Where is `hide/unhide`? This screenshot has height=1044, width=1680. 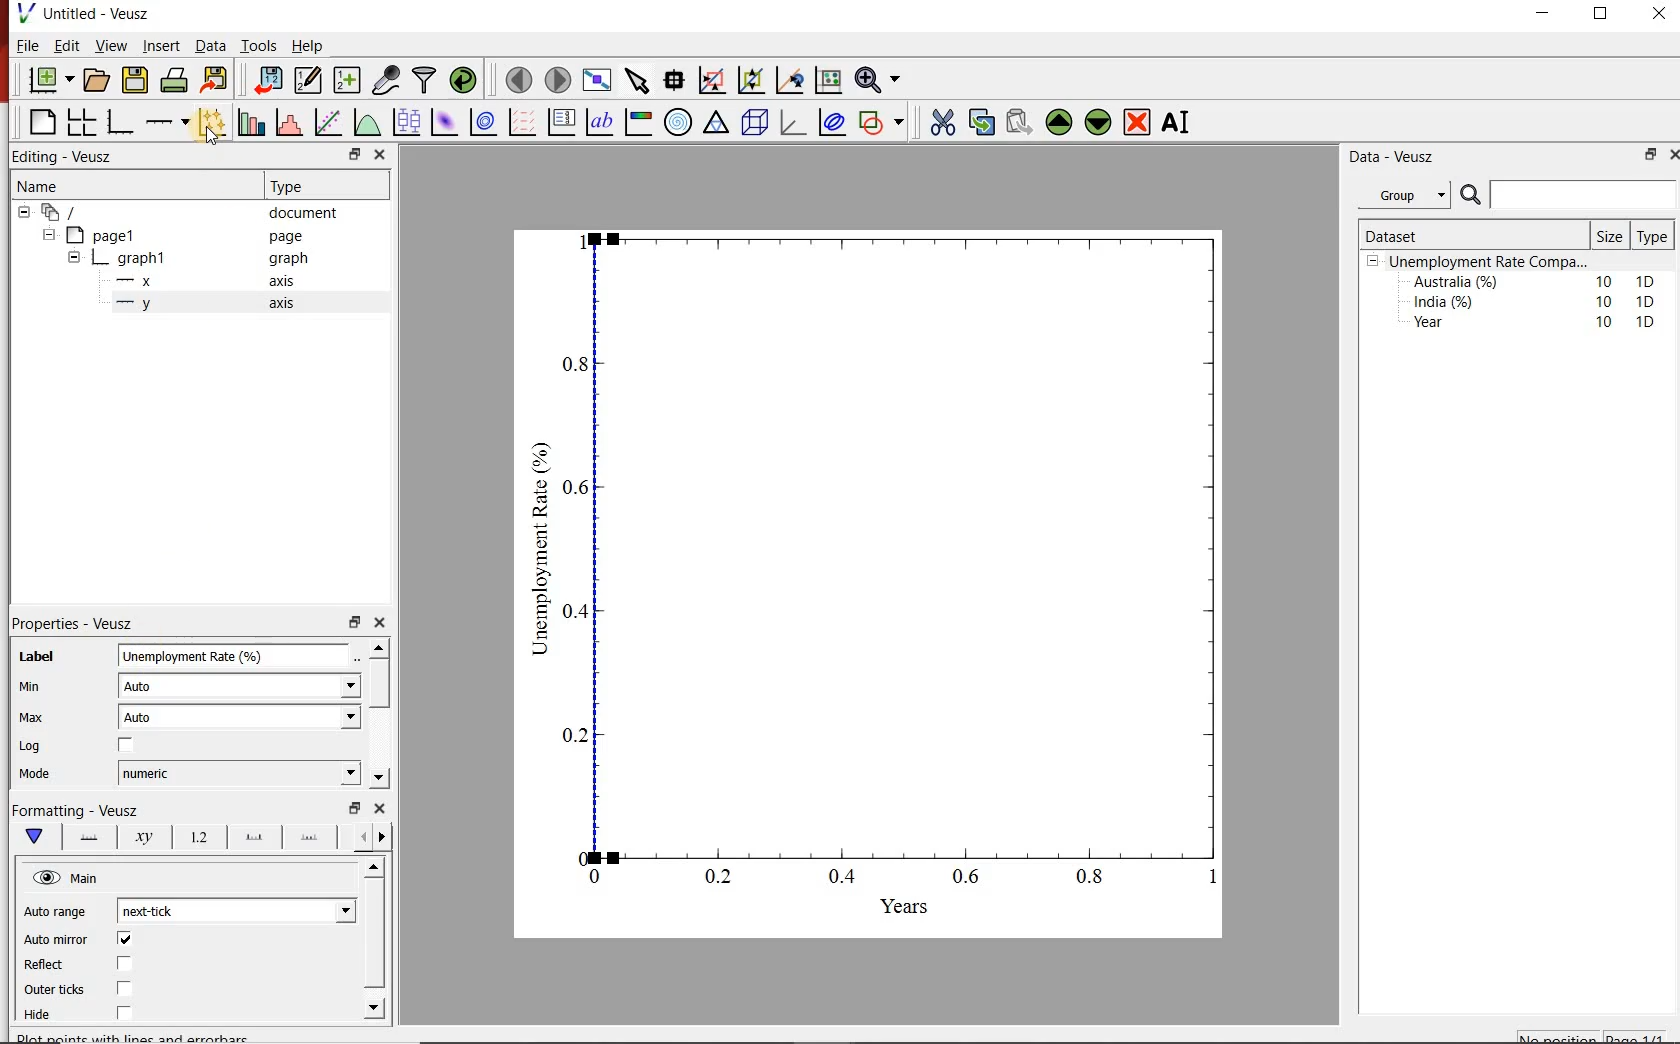 hide/unhide is located at coordinates (46, 877).